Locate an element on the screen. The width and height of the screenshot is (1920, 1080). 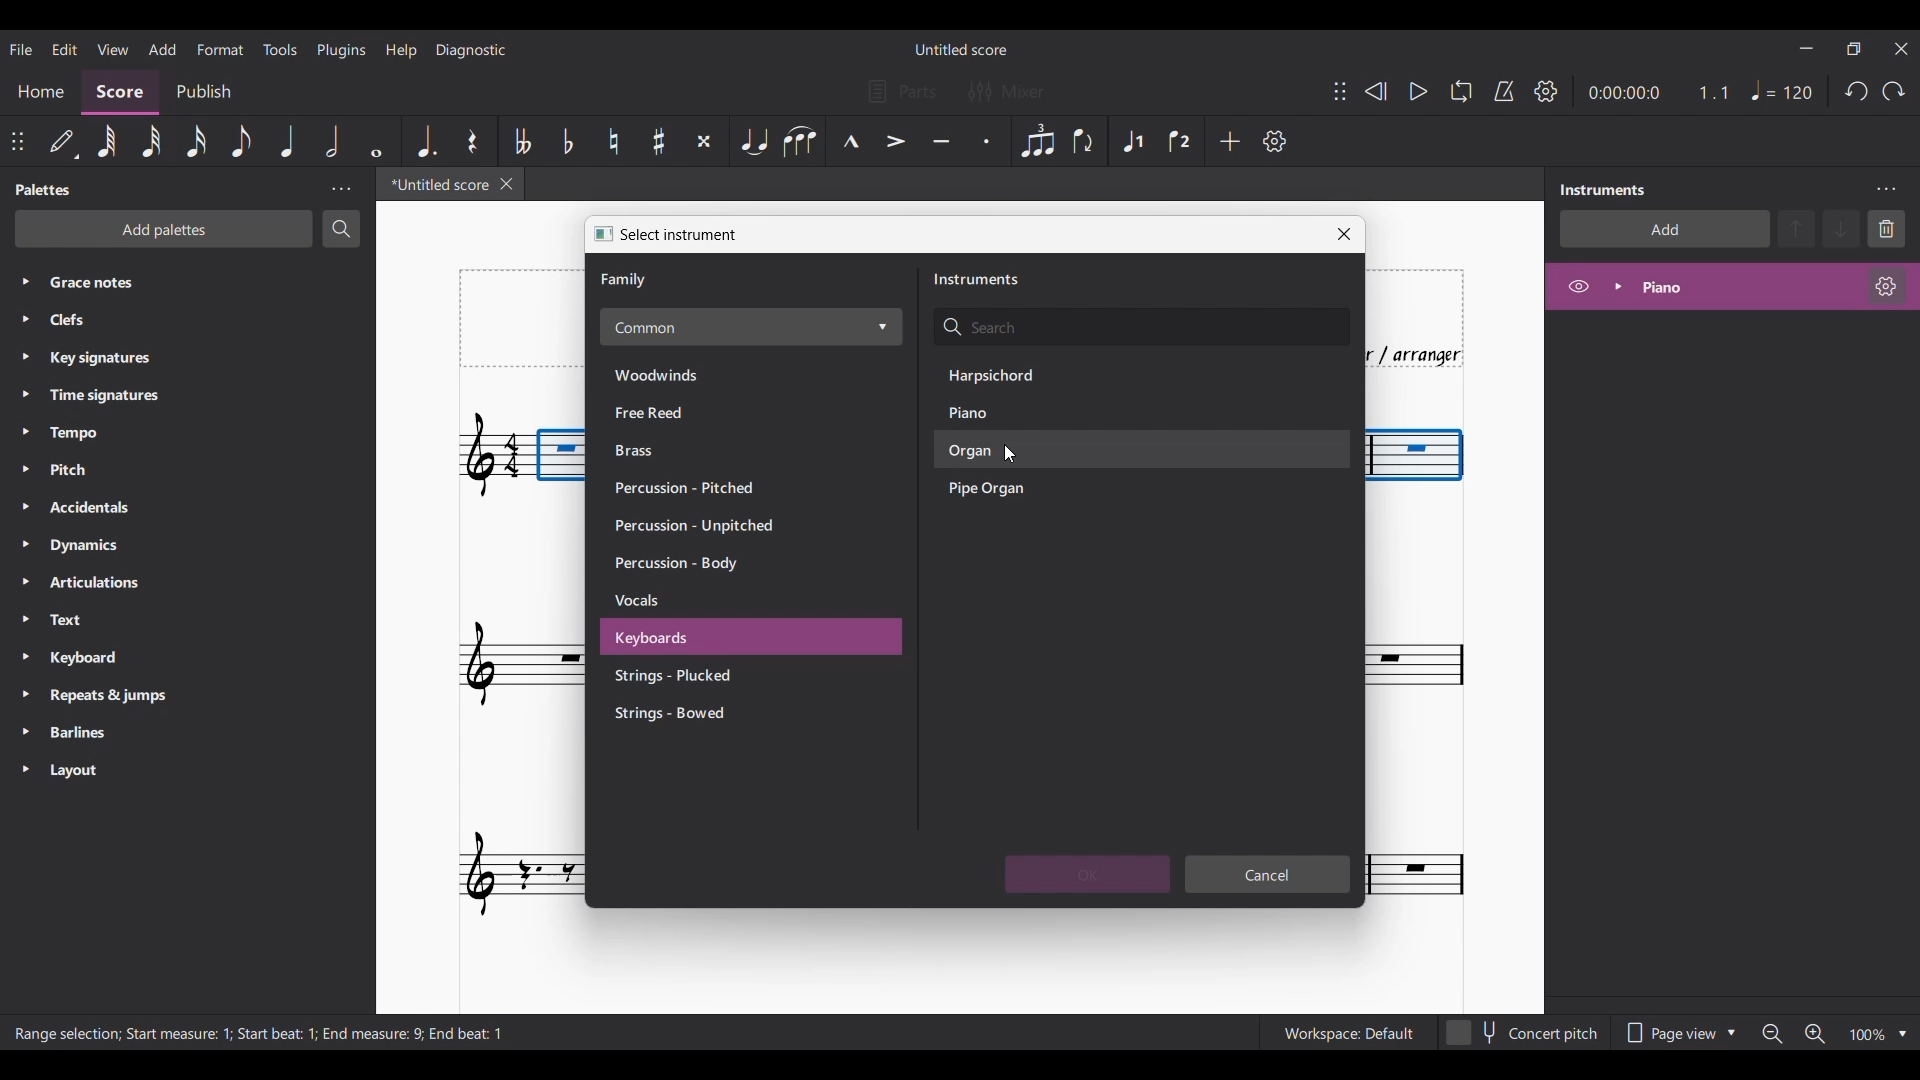
Toggle natural is located at coordinates (613, 141).